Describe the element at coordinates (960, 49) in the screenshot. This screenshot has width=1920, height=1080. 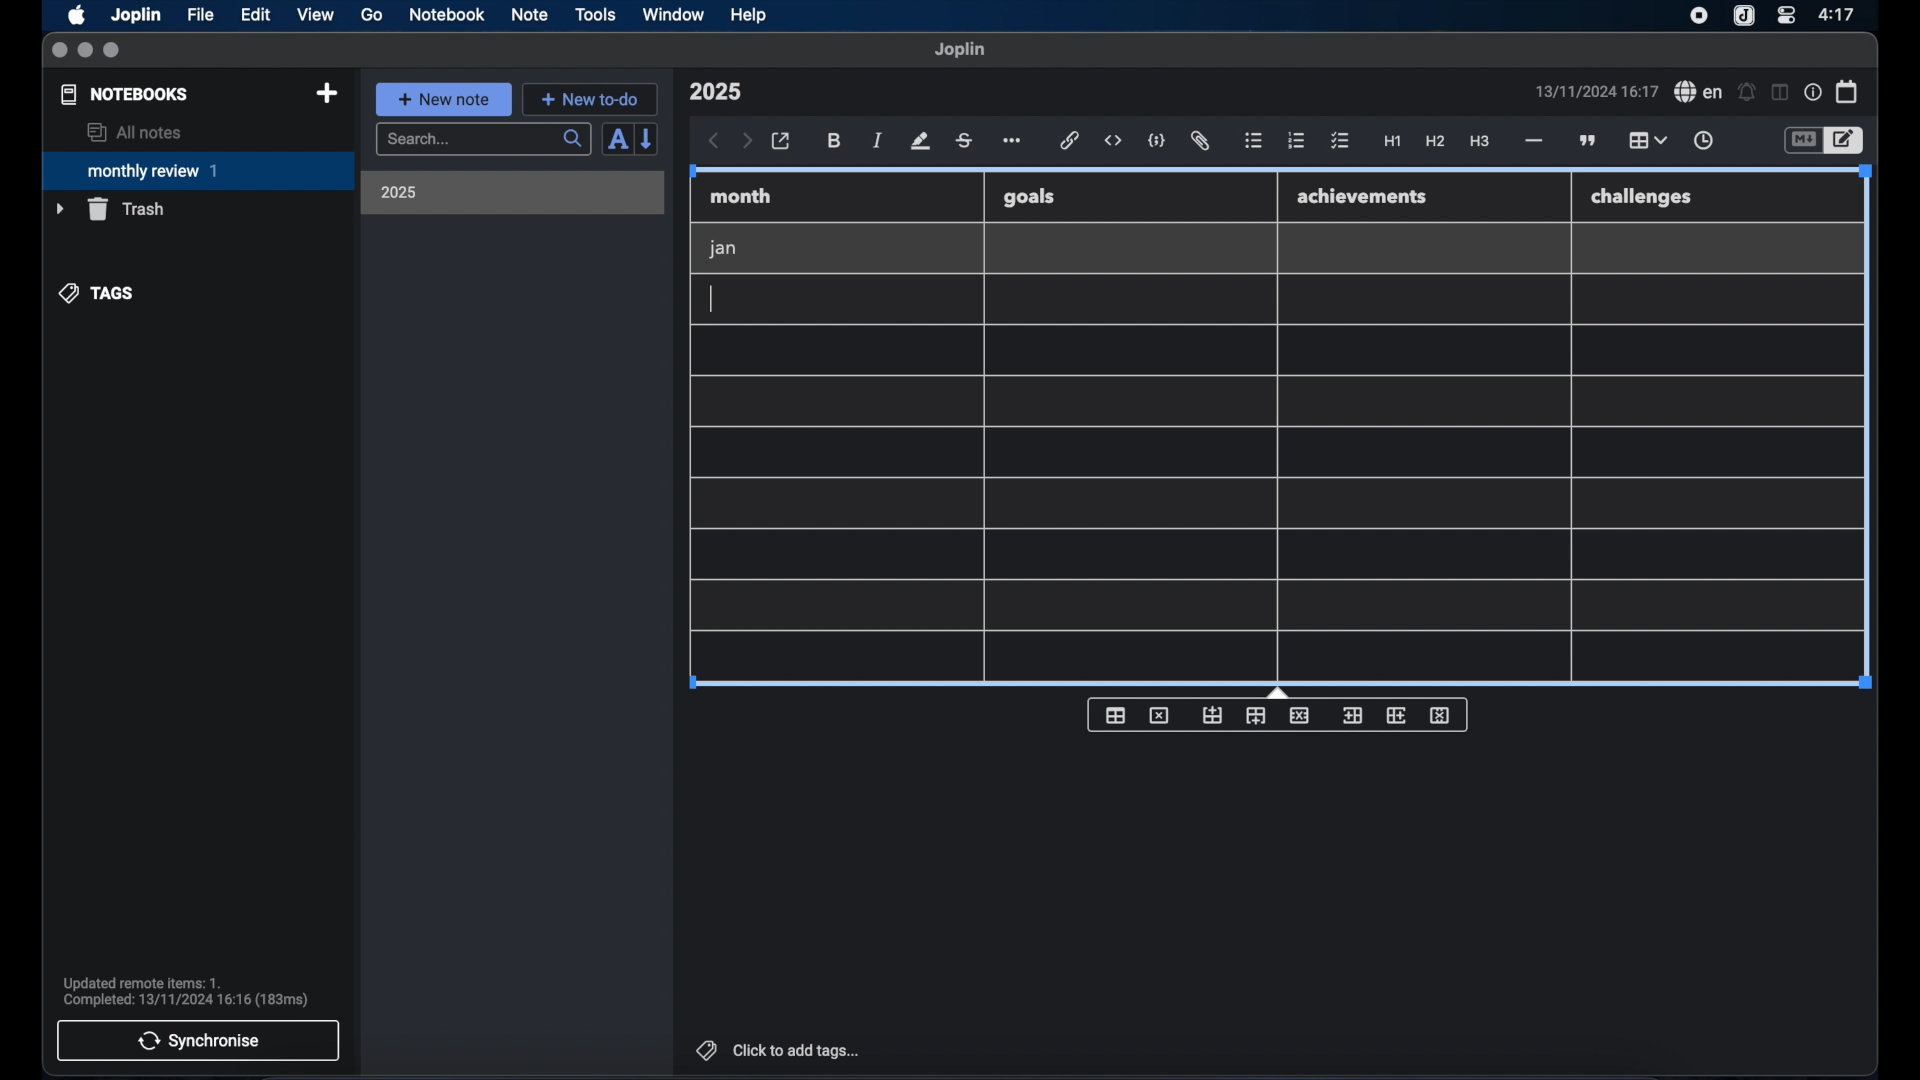
I see `joplin` at that location.